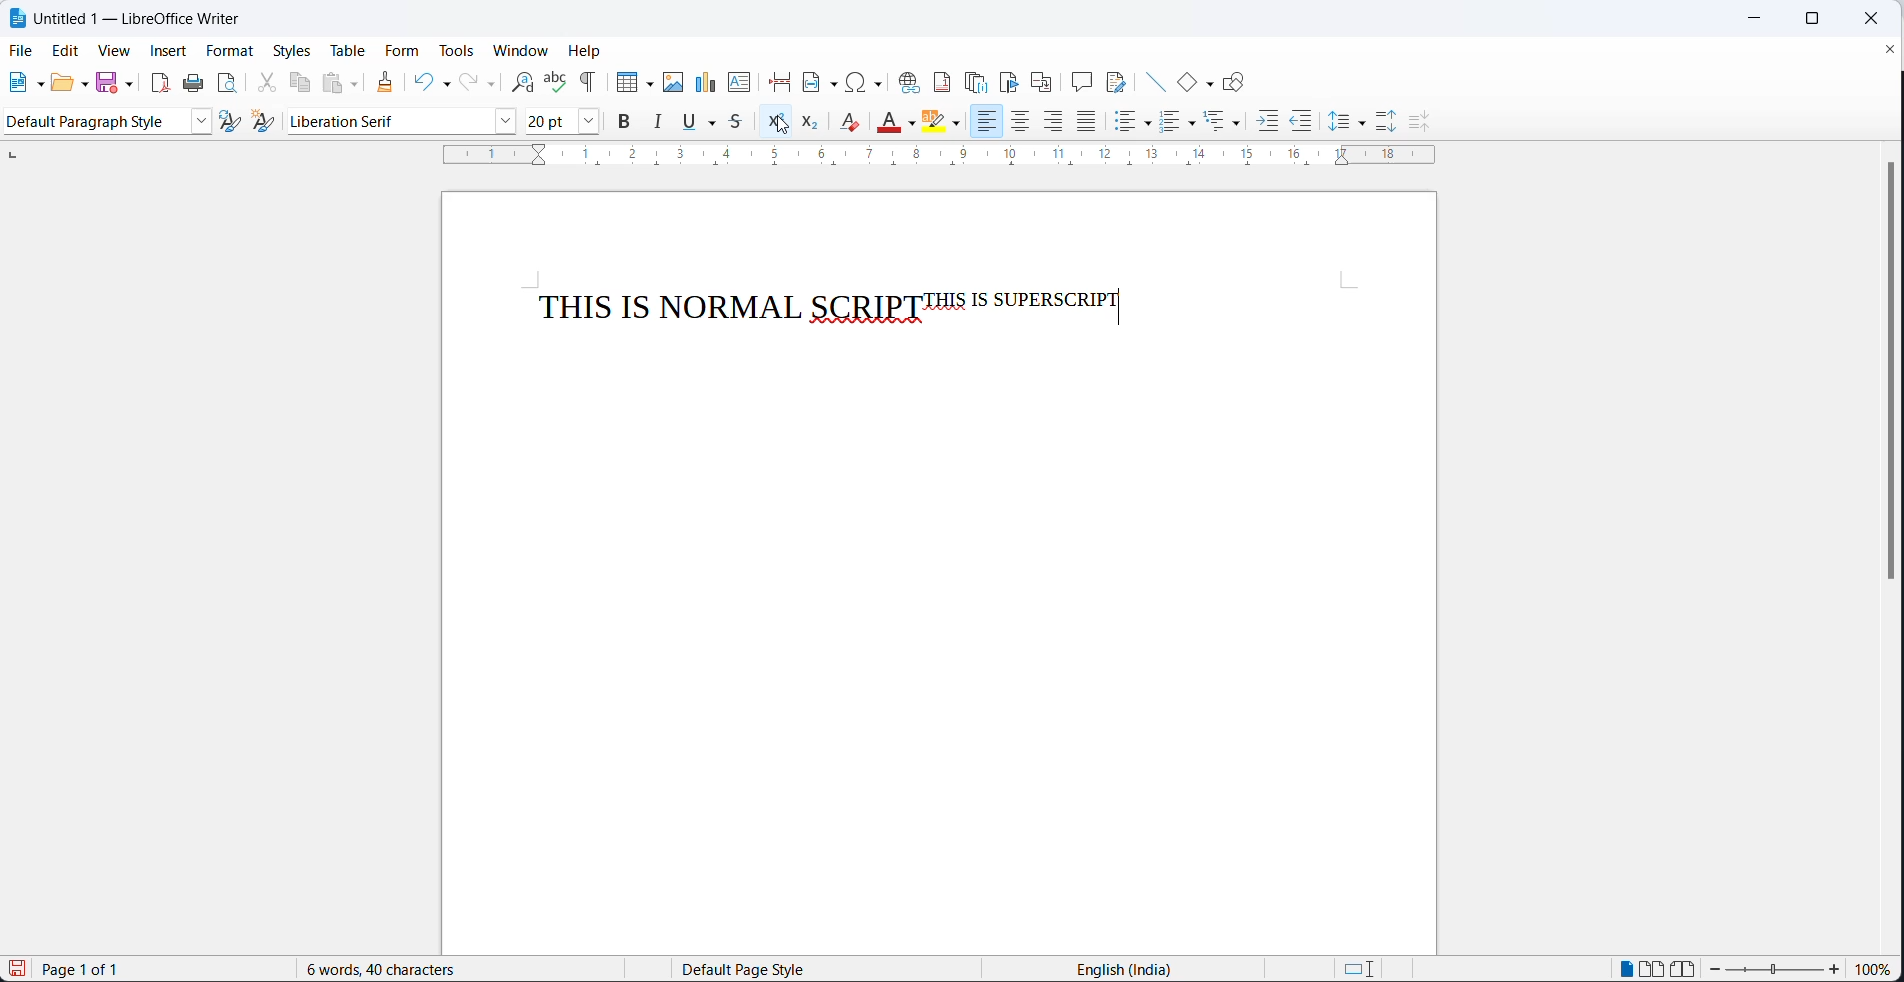 Image resolution: width=1904 pixels, height=982 pixels. What do you see at coordinates (334, 81) in the screenshot?
I see `paste` at bounding box center [334, 81].